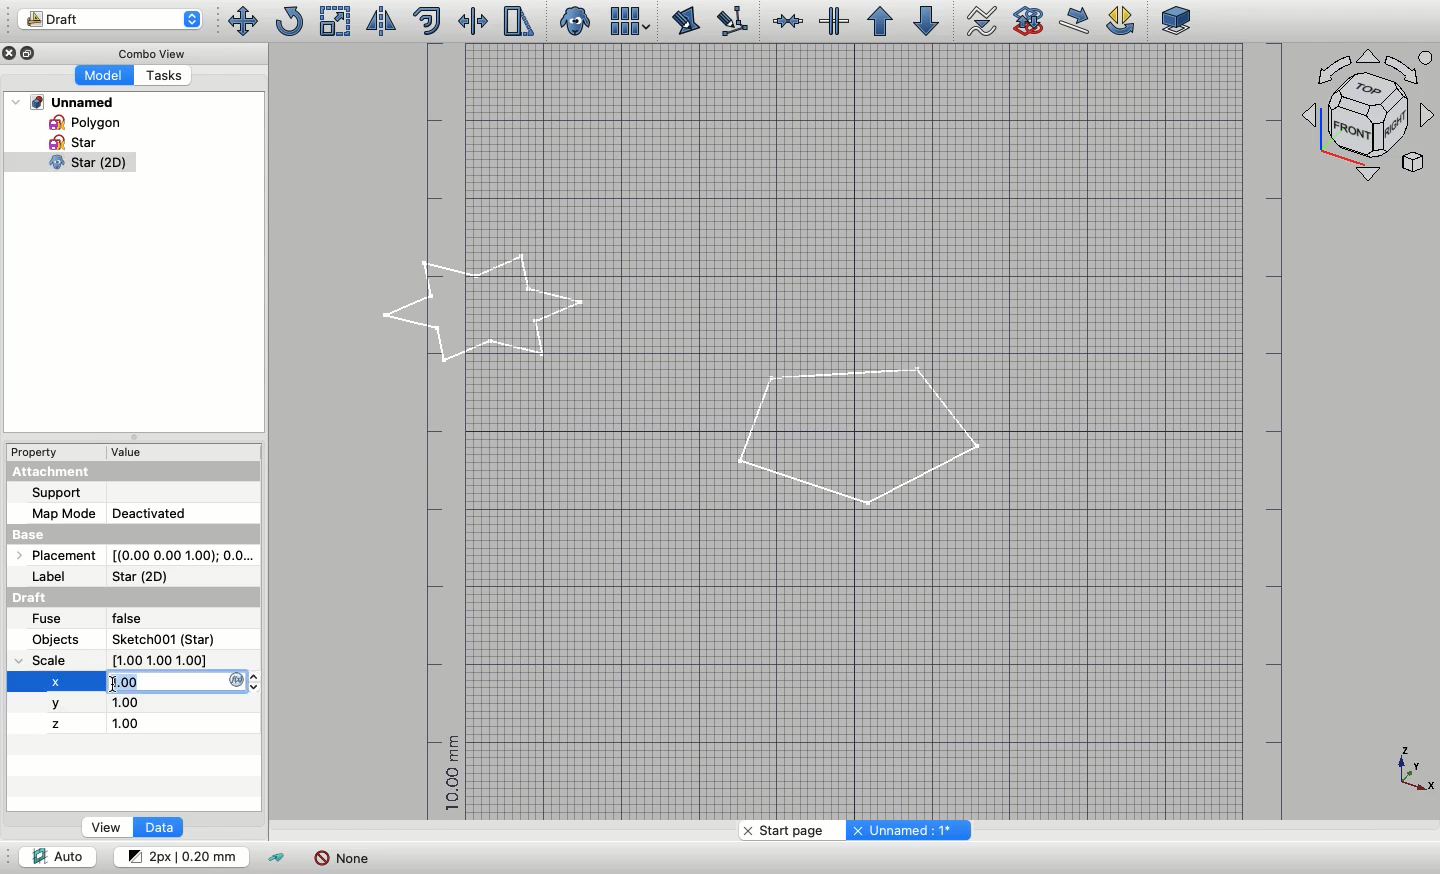 The width and height of the screenshot is (1440, 874). What do you see at coordinates (906, 830) in the screenshot?
I see `Unnamed: 1` at bounding box center [906, 830].